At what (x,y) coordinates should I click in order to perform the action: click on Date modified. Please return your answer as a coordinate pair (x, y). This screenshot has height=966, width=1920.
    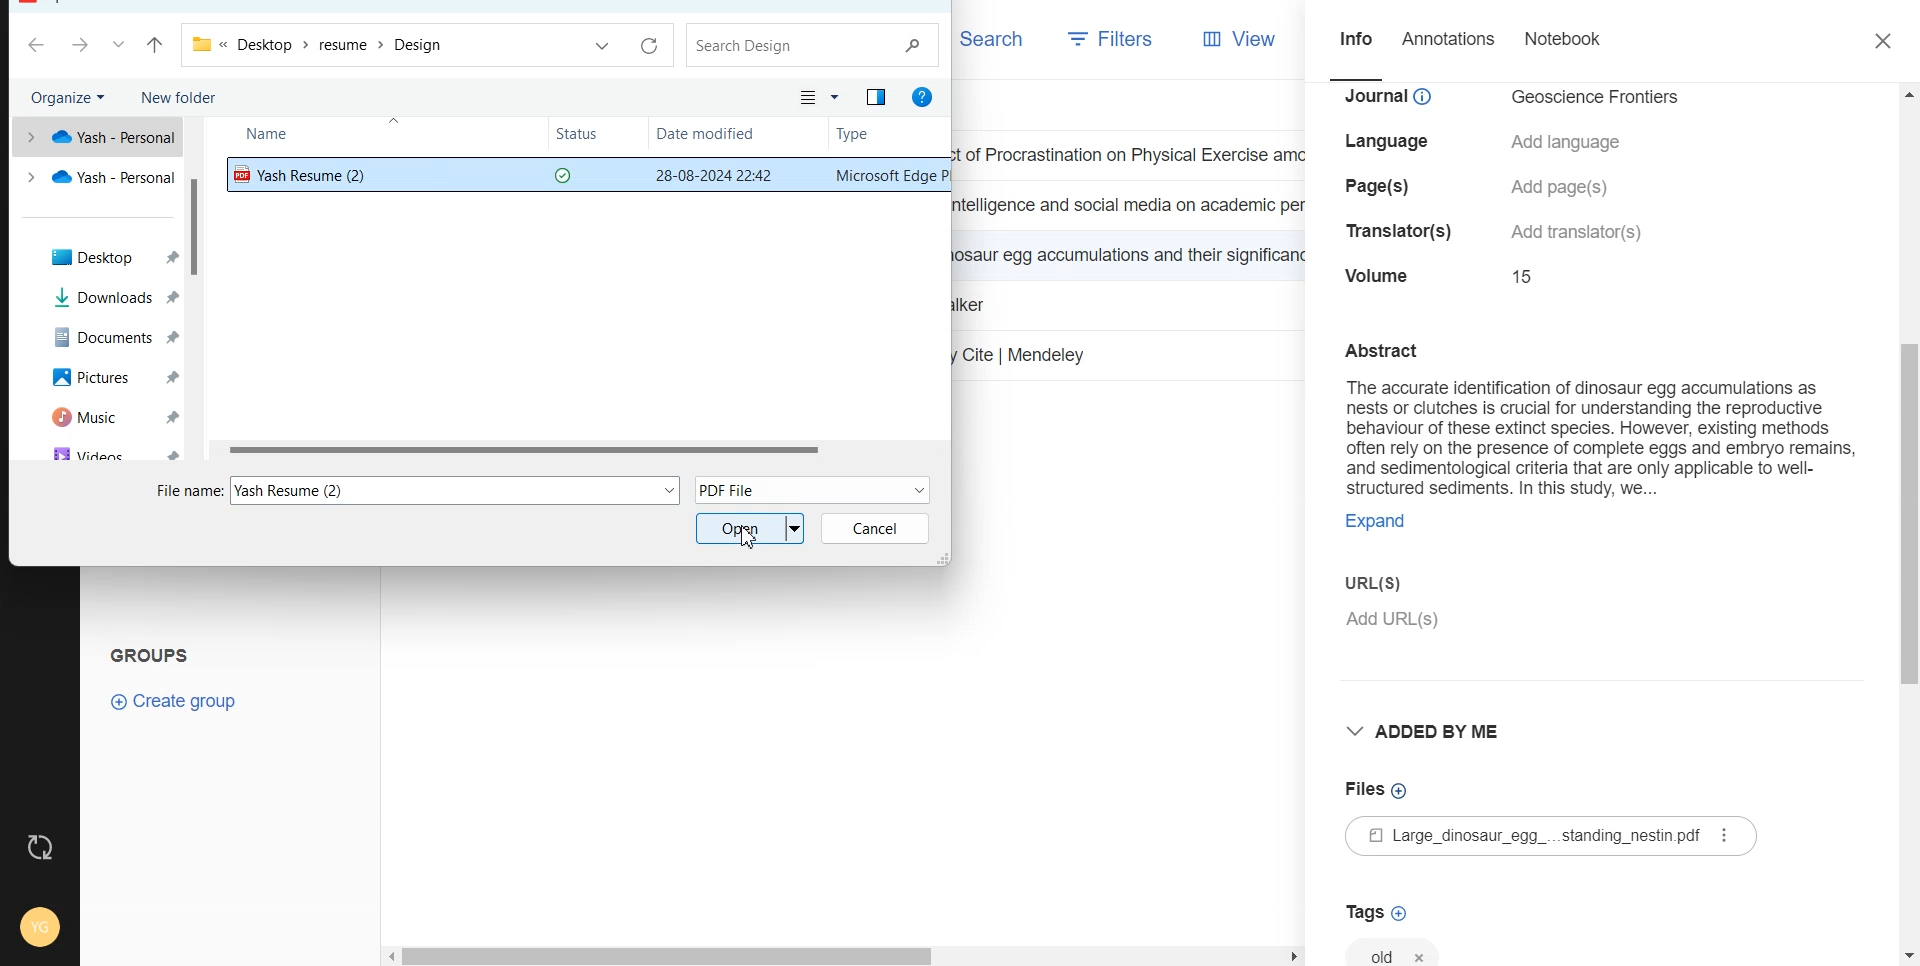
    Looking at the image, I should click on (710, 136).